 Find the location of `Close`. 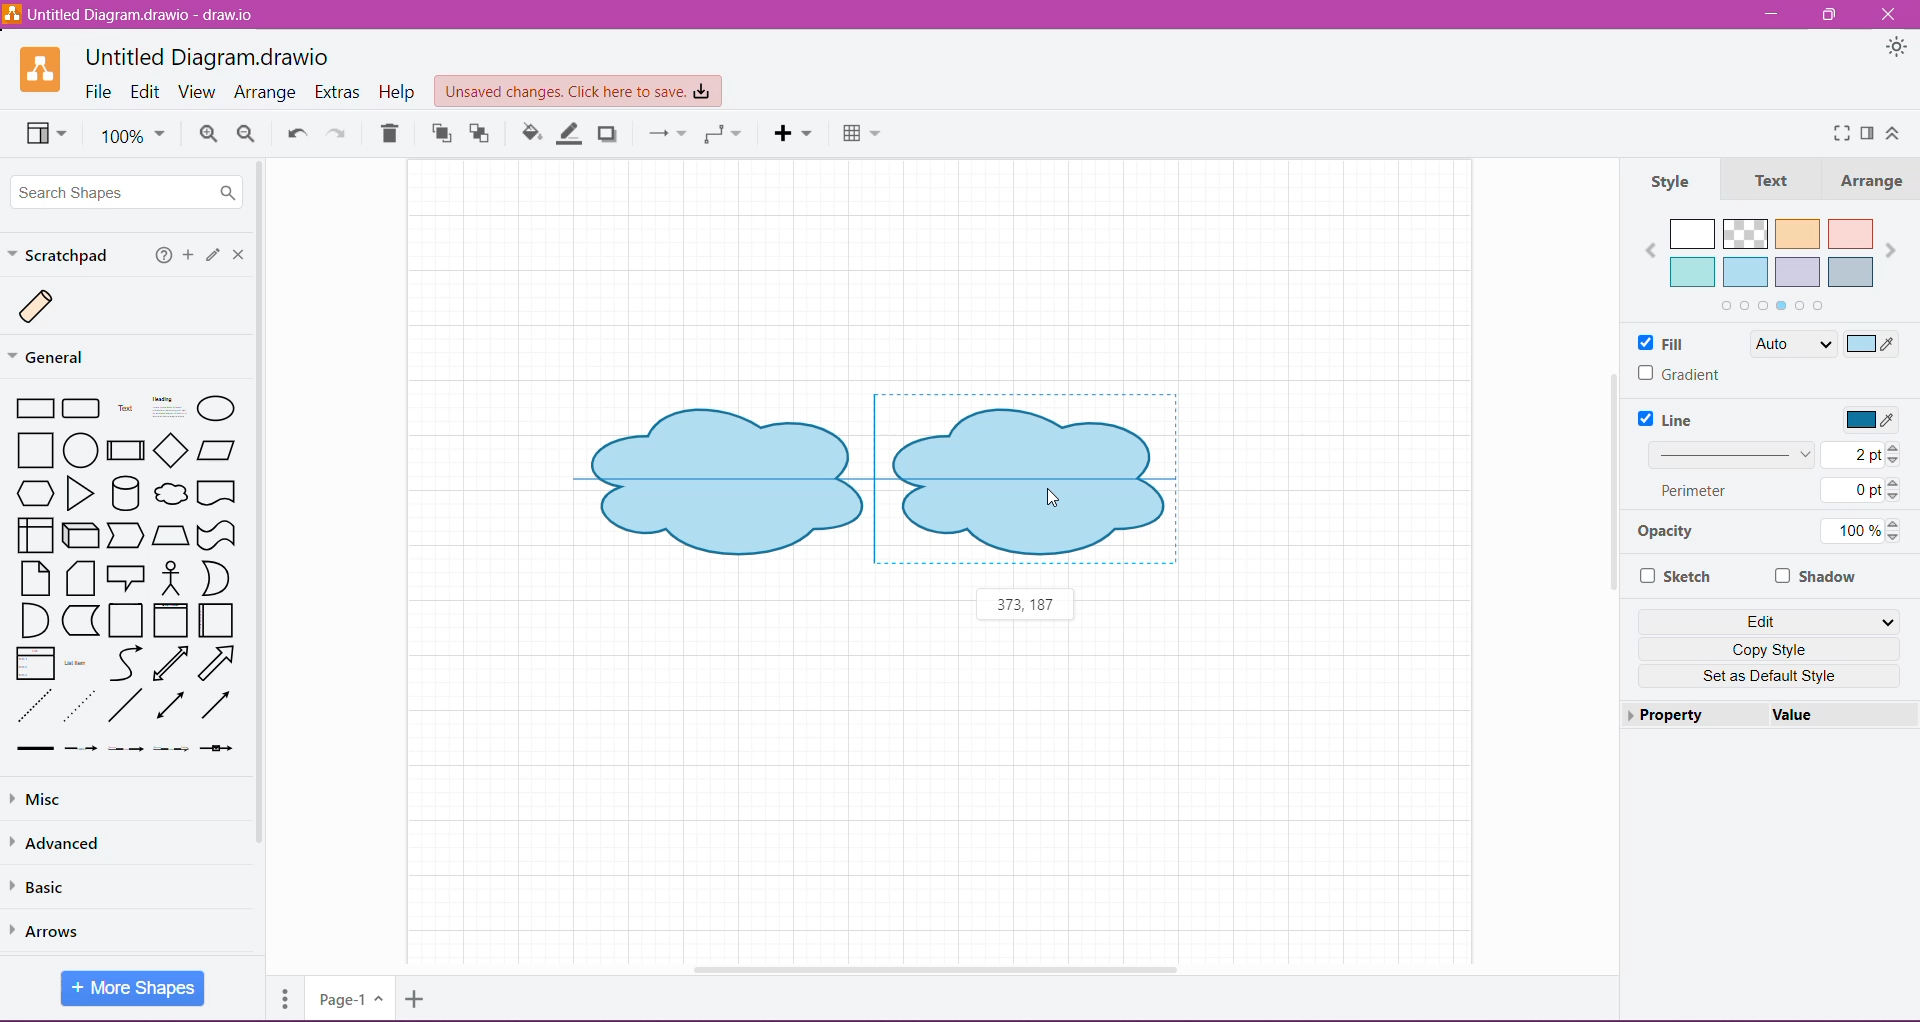

Close is located at coordinates (1890, 13).